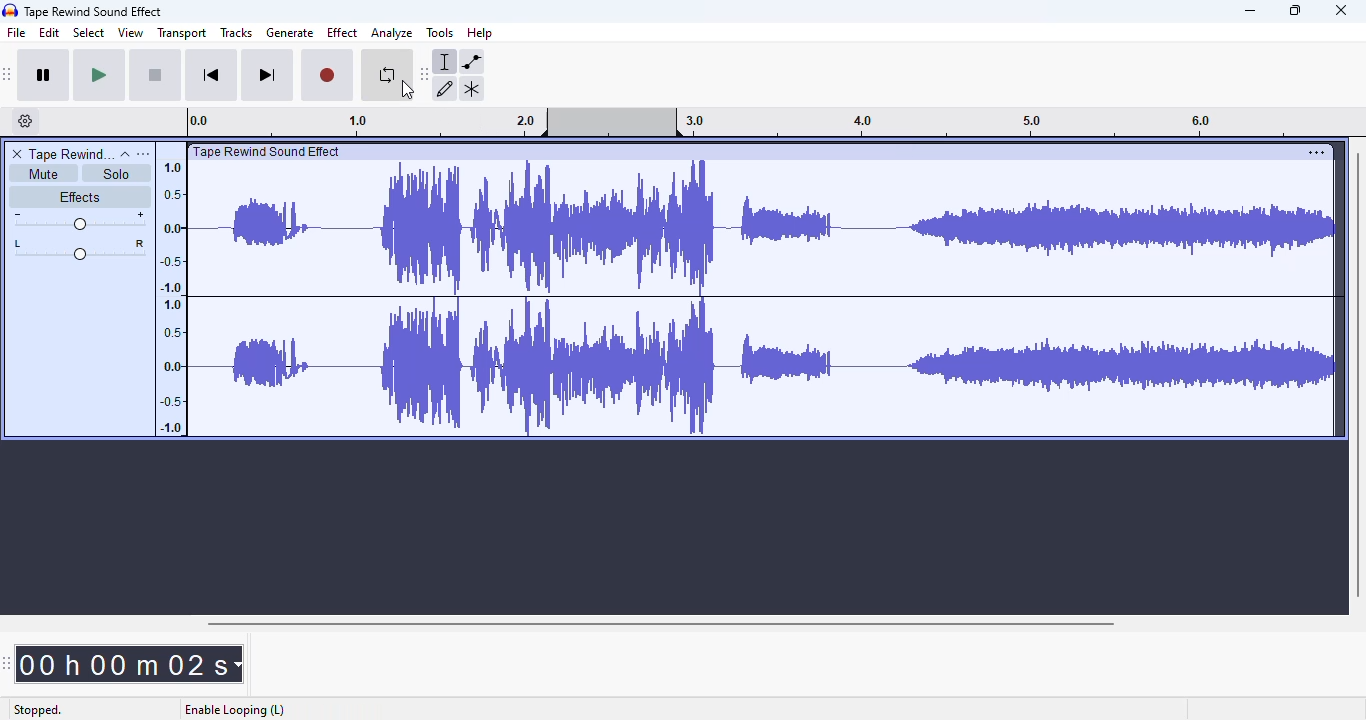 This screenshot has height=720, width=1366. Describe the element at coordinates (472, 62) in the screenshot. I see `envelope tool` at that location.